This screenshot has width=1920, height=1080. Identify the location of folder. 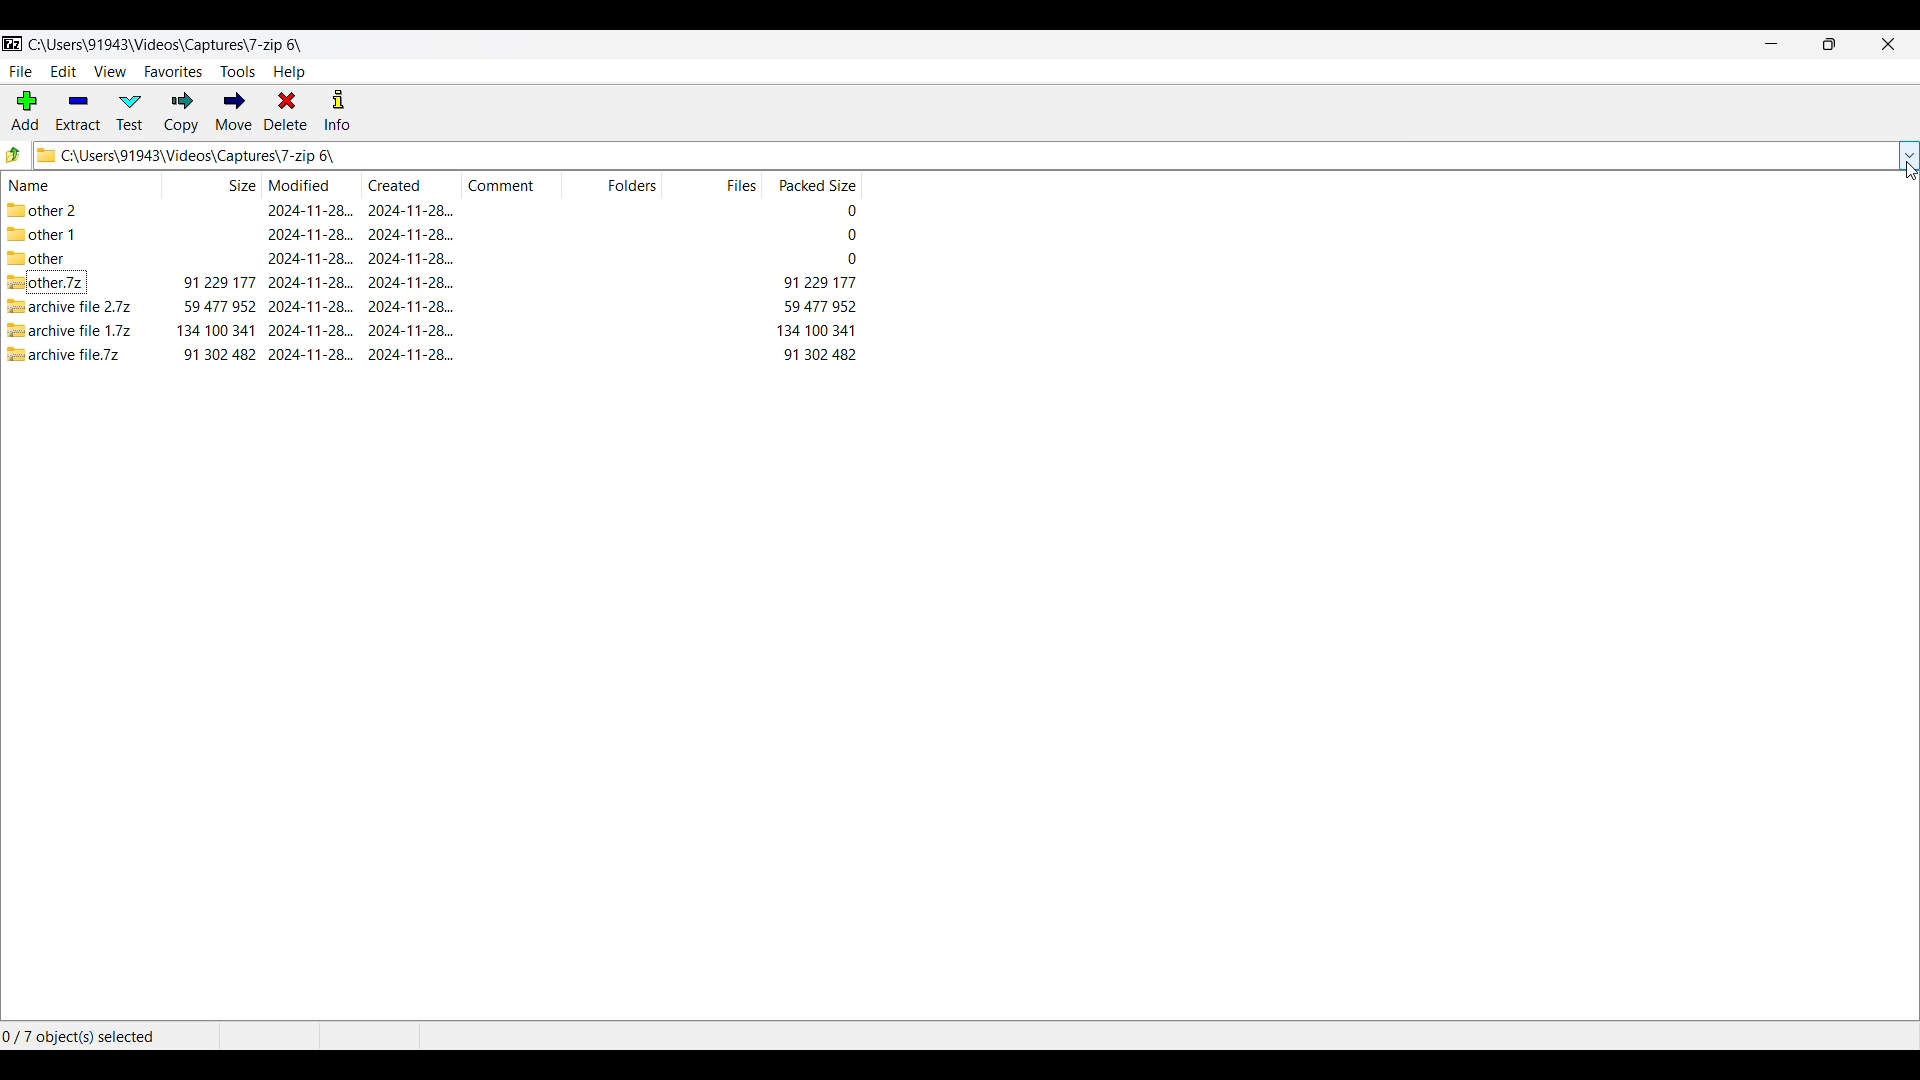
(35, 257).